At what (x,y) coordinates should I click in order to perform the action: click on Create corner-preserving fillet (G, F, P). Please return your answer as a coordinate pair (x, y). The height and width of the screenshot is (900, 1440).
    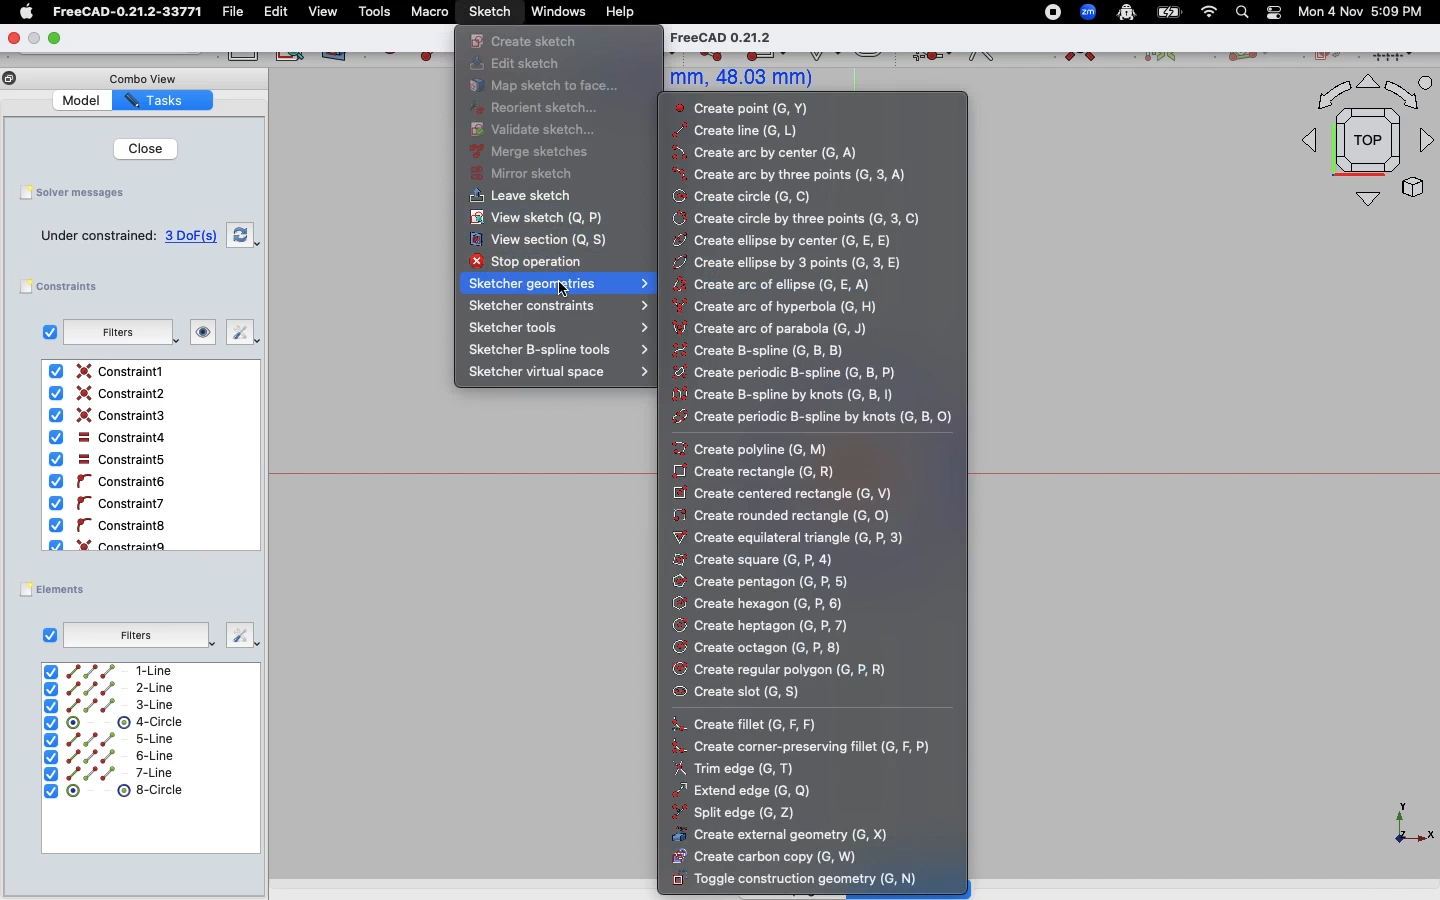
    Looking at the image, I should click on (808, 746).